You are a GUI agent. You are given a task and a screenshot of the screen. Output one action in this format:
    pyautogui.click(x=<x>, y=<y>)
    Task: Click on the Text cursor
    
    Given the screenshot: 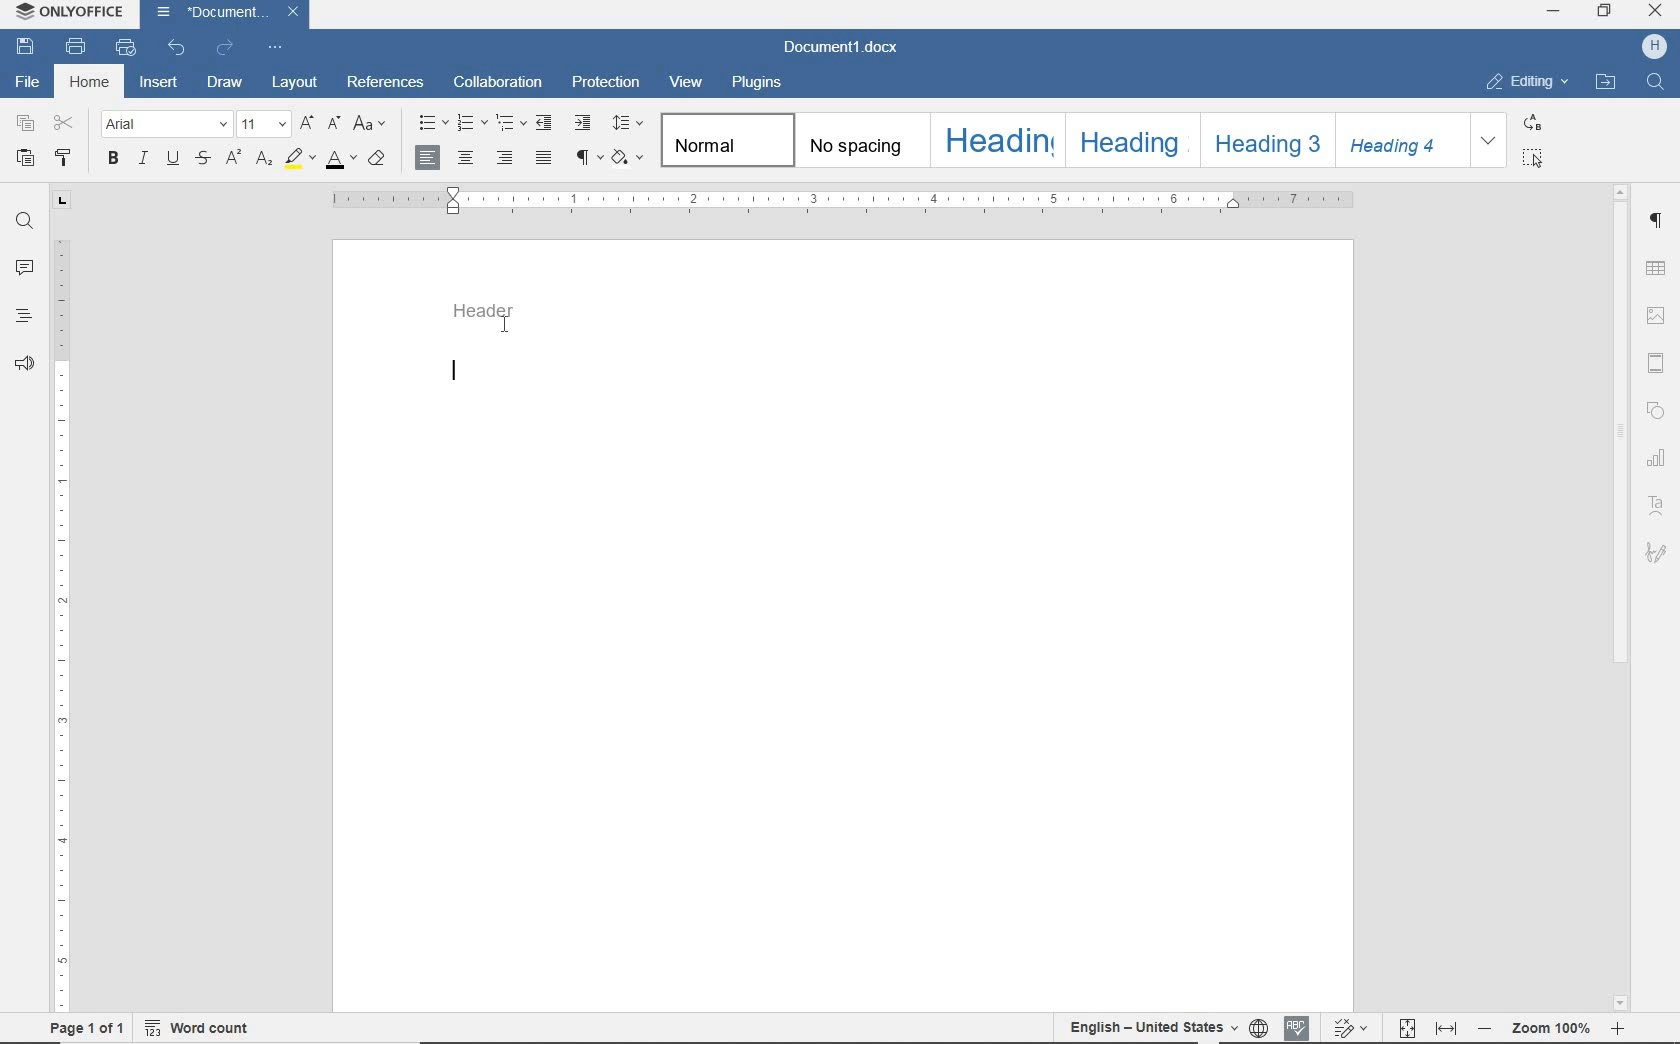 What is the action you would take?
    pyautogui.click(x=509, y=324)
    